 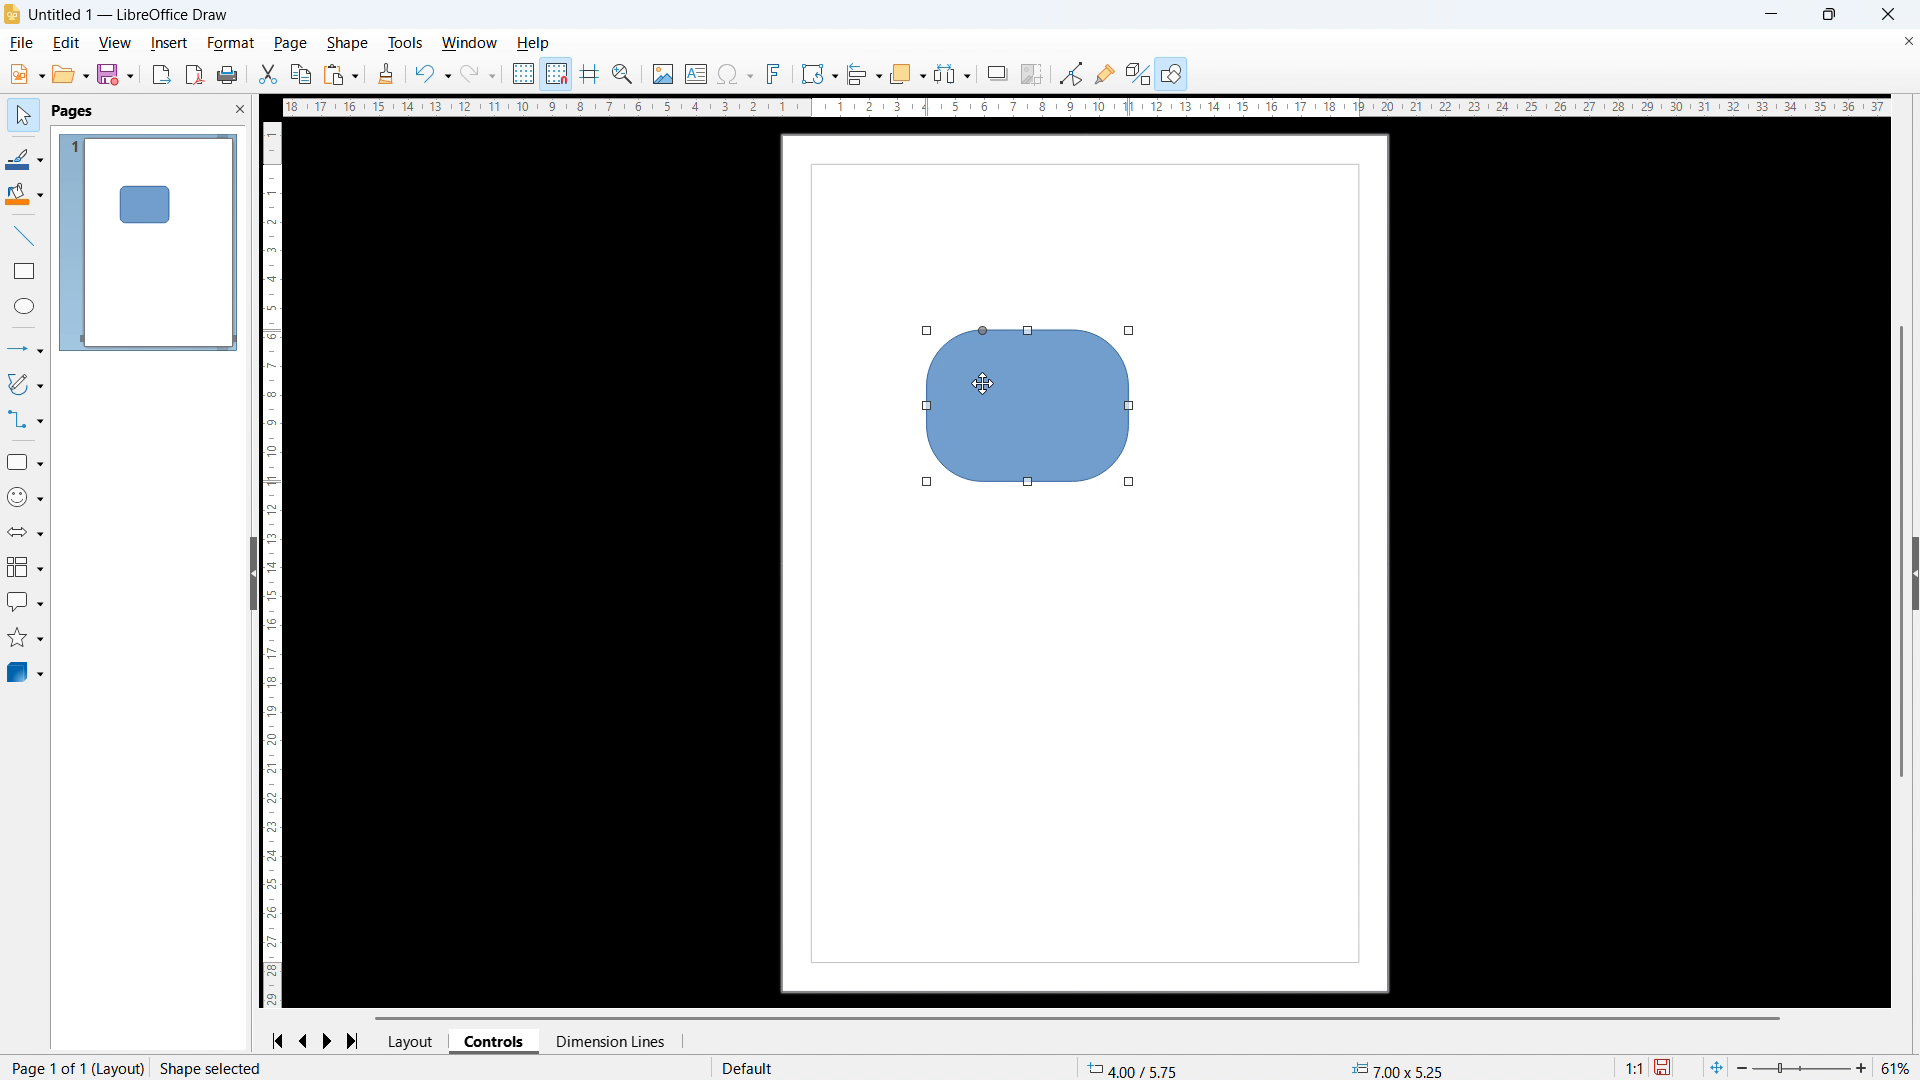 I want to click on Rectangle tool , so click(x=25, y=270).